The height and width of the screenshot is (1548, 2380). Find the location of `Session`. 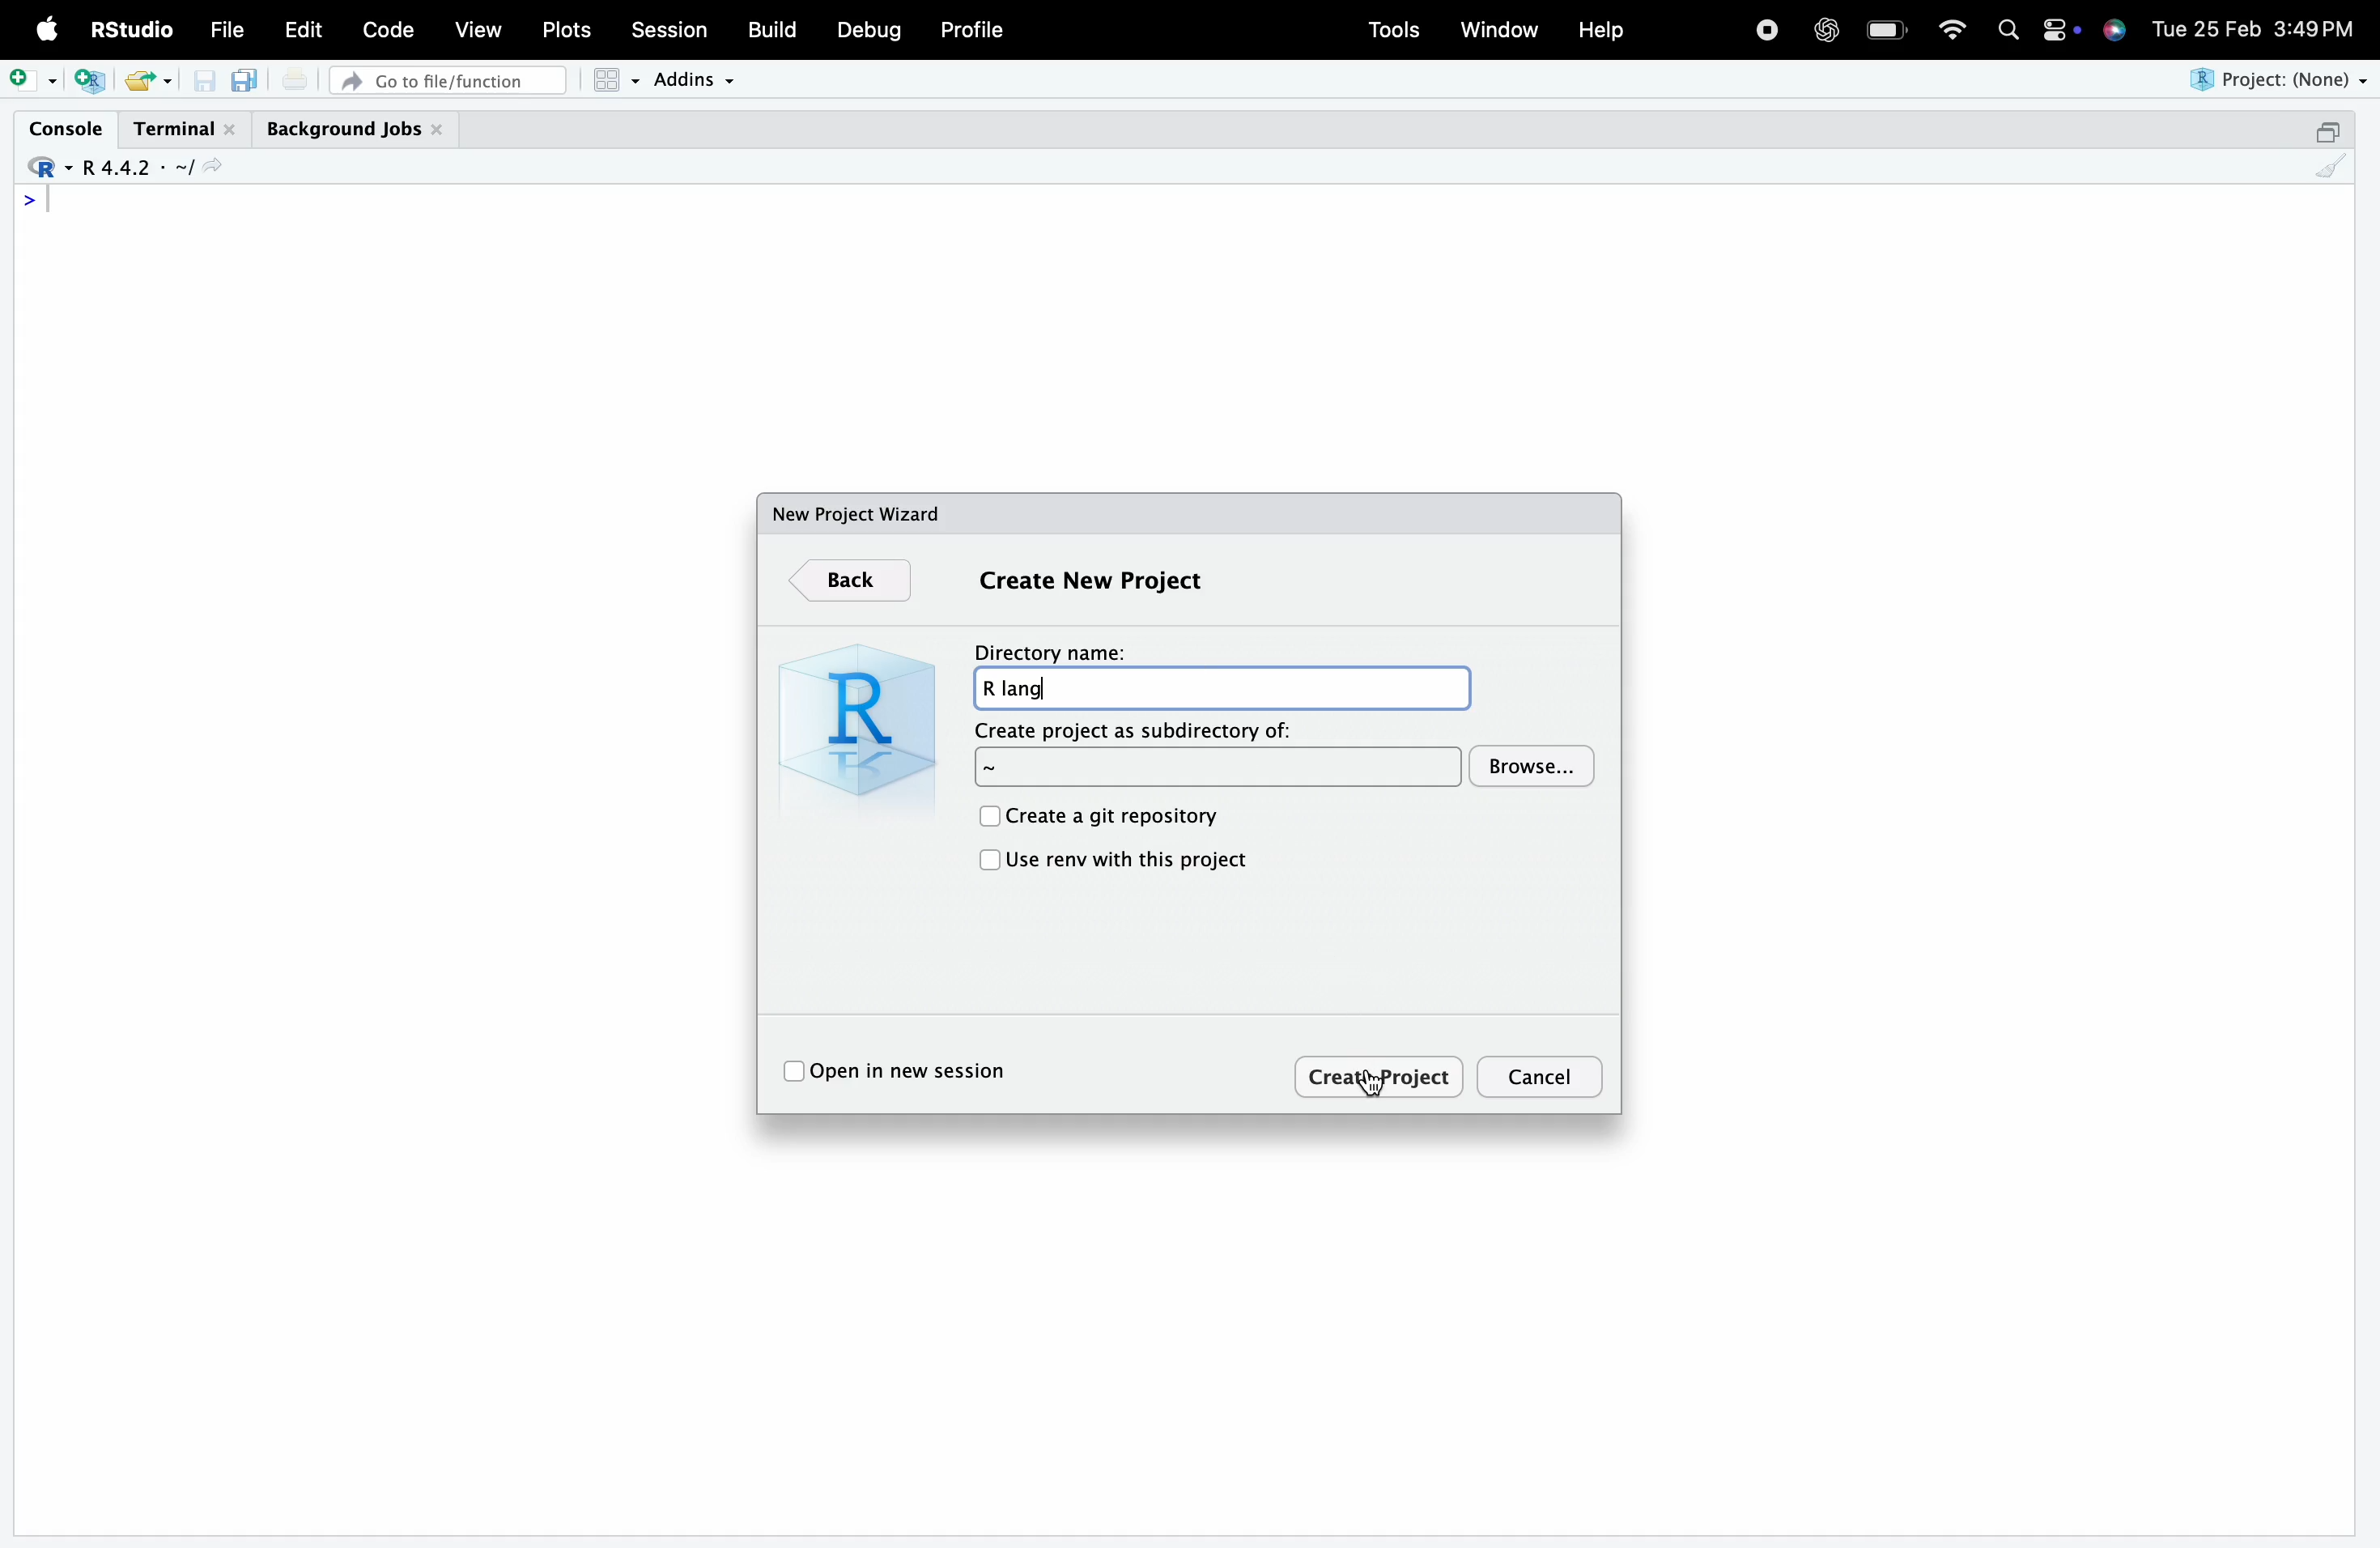

Session is located at coordinates (669, 27).